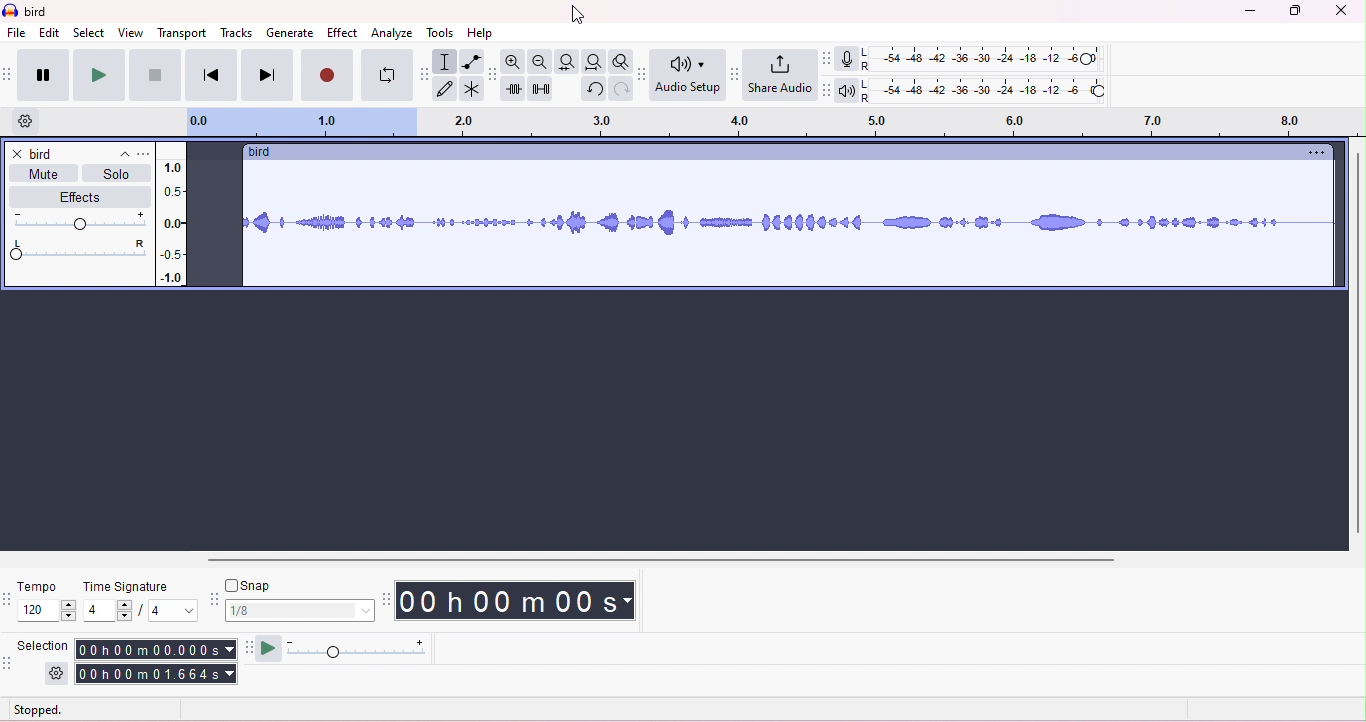  What do you see at coordinates (15, 153) in the screenshot?
I see `close` at bounding box center [15, 153].